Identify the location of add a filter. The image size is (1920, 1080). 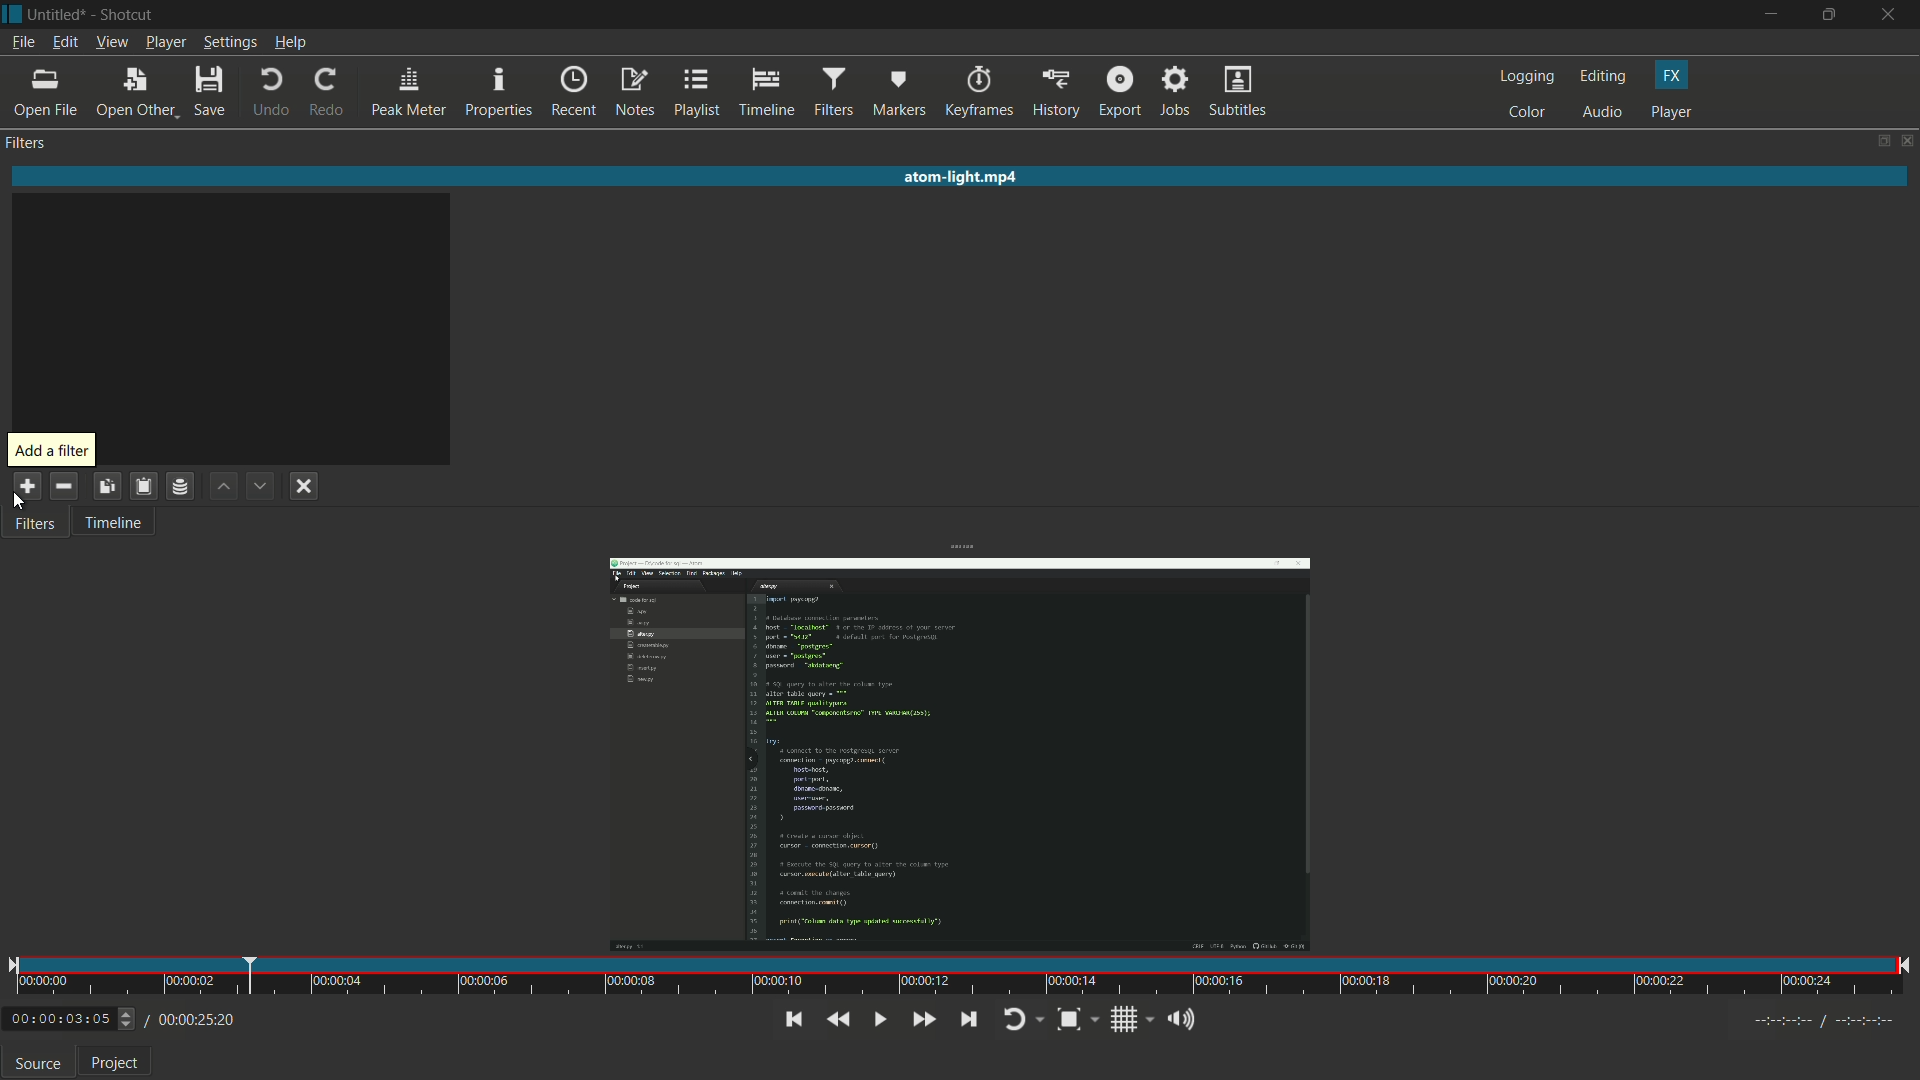
(32, 487).